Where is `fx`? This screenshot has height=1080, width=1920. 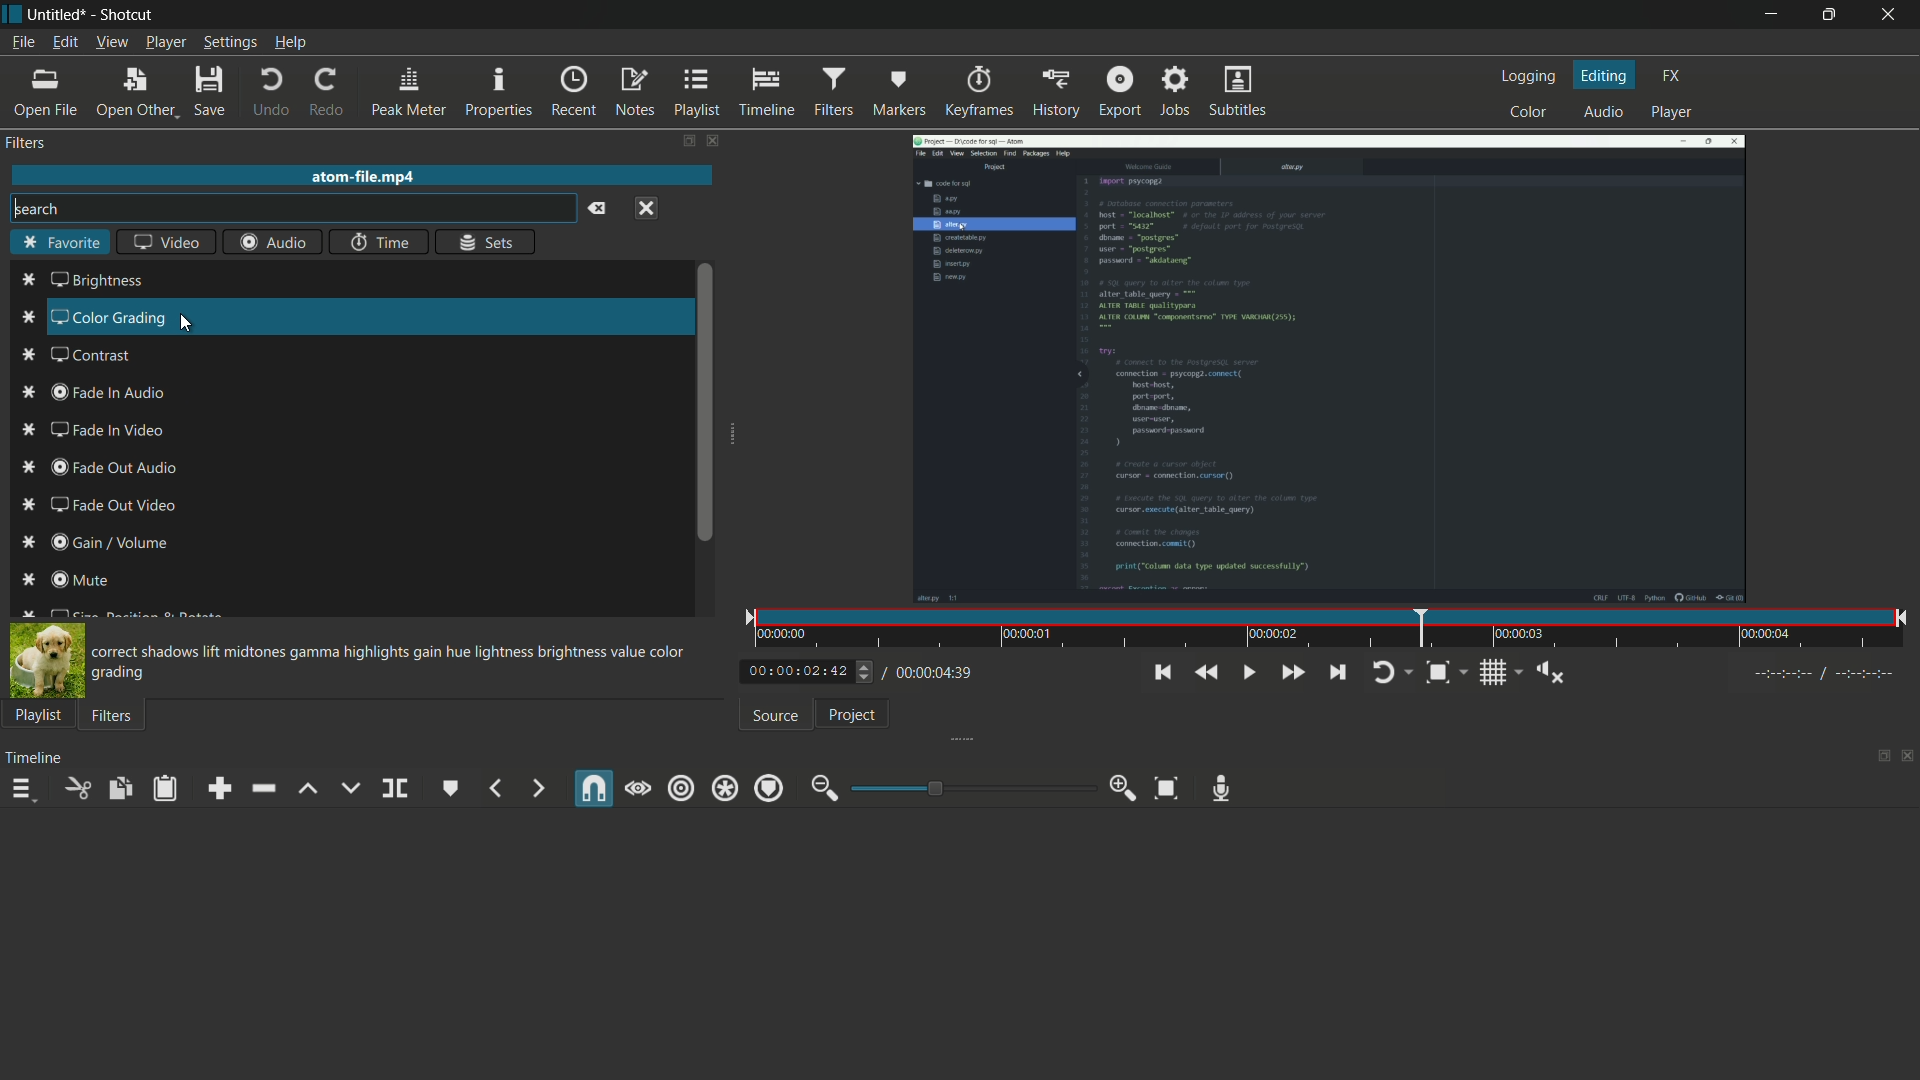
fx is located at coordinates (1673, 74).